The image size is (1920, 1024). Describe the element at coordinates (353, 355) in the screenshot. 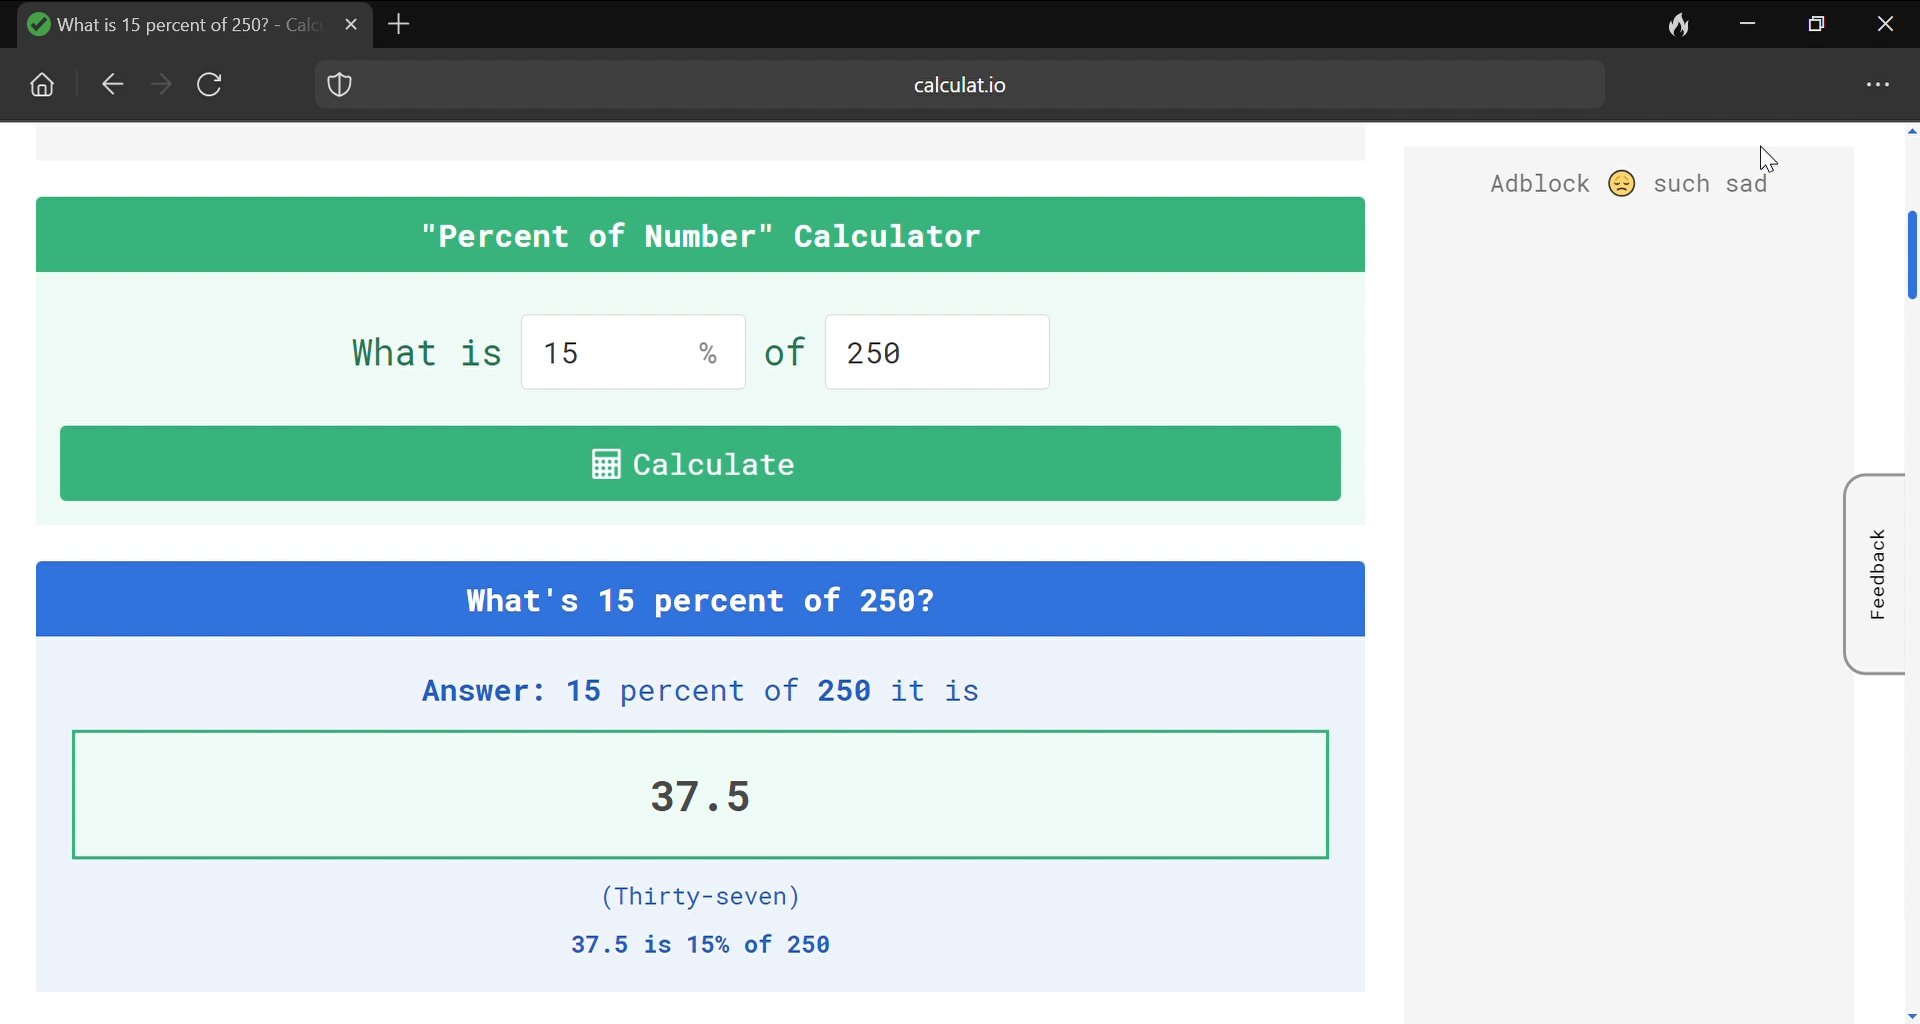

I see `What is ` at that location.